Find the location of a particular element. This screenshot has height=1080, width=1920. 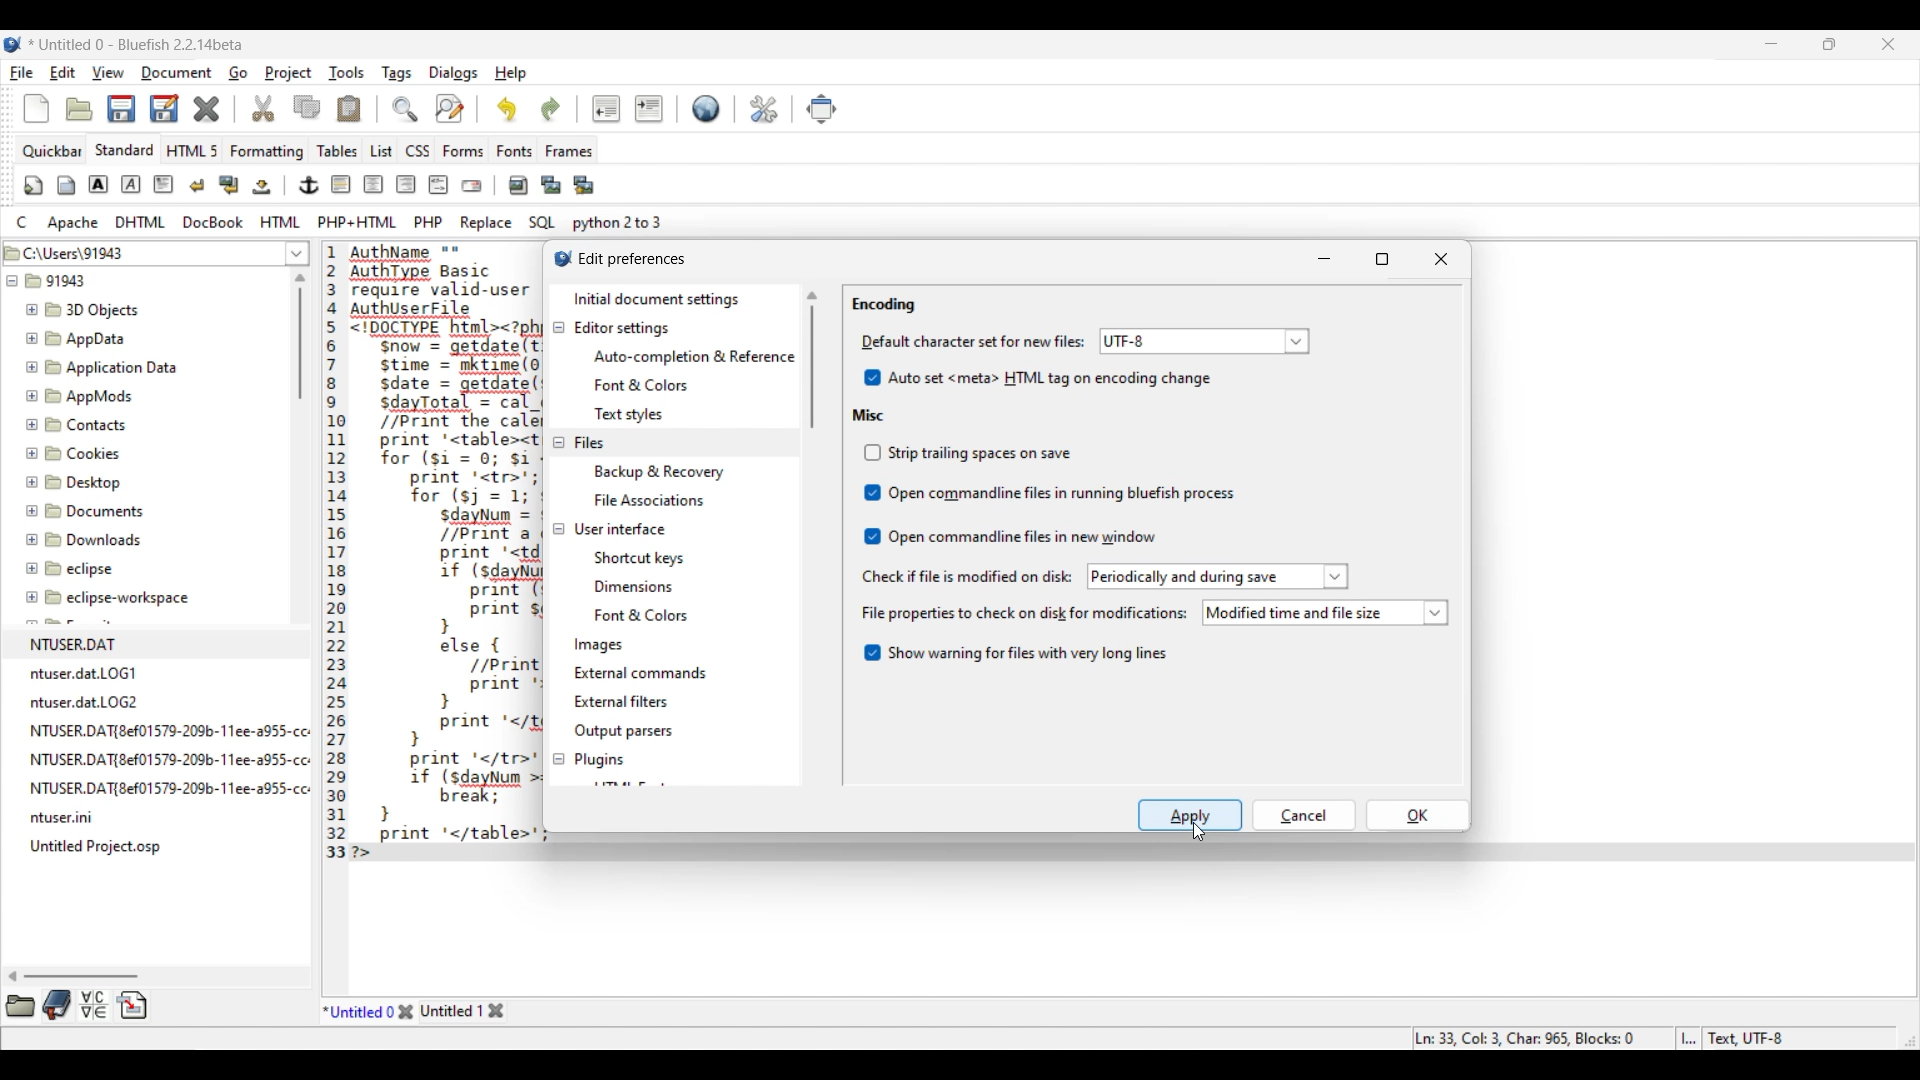

More tool options is located at coordinates (77, 1004).